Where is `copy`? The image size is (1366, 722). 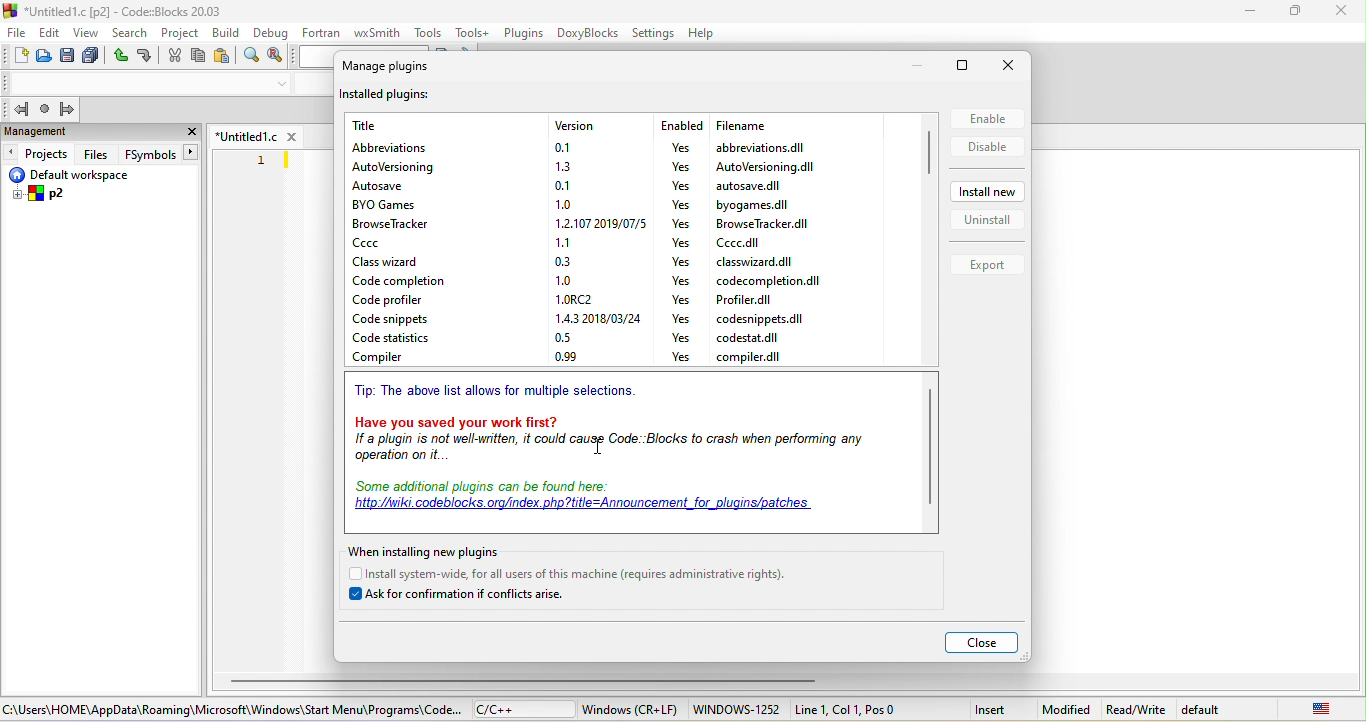 copy is located at coordinates (198, 57).